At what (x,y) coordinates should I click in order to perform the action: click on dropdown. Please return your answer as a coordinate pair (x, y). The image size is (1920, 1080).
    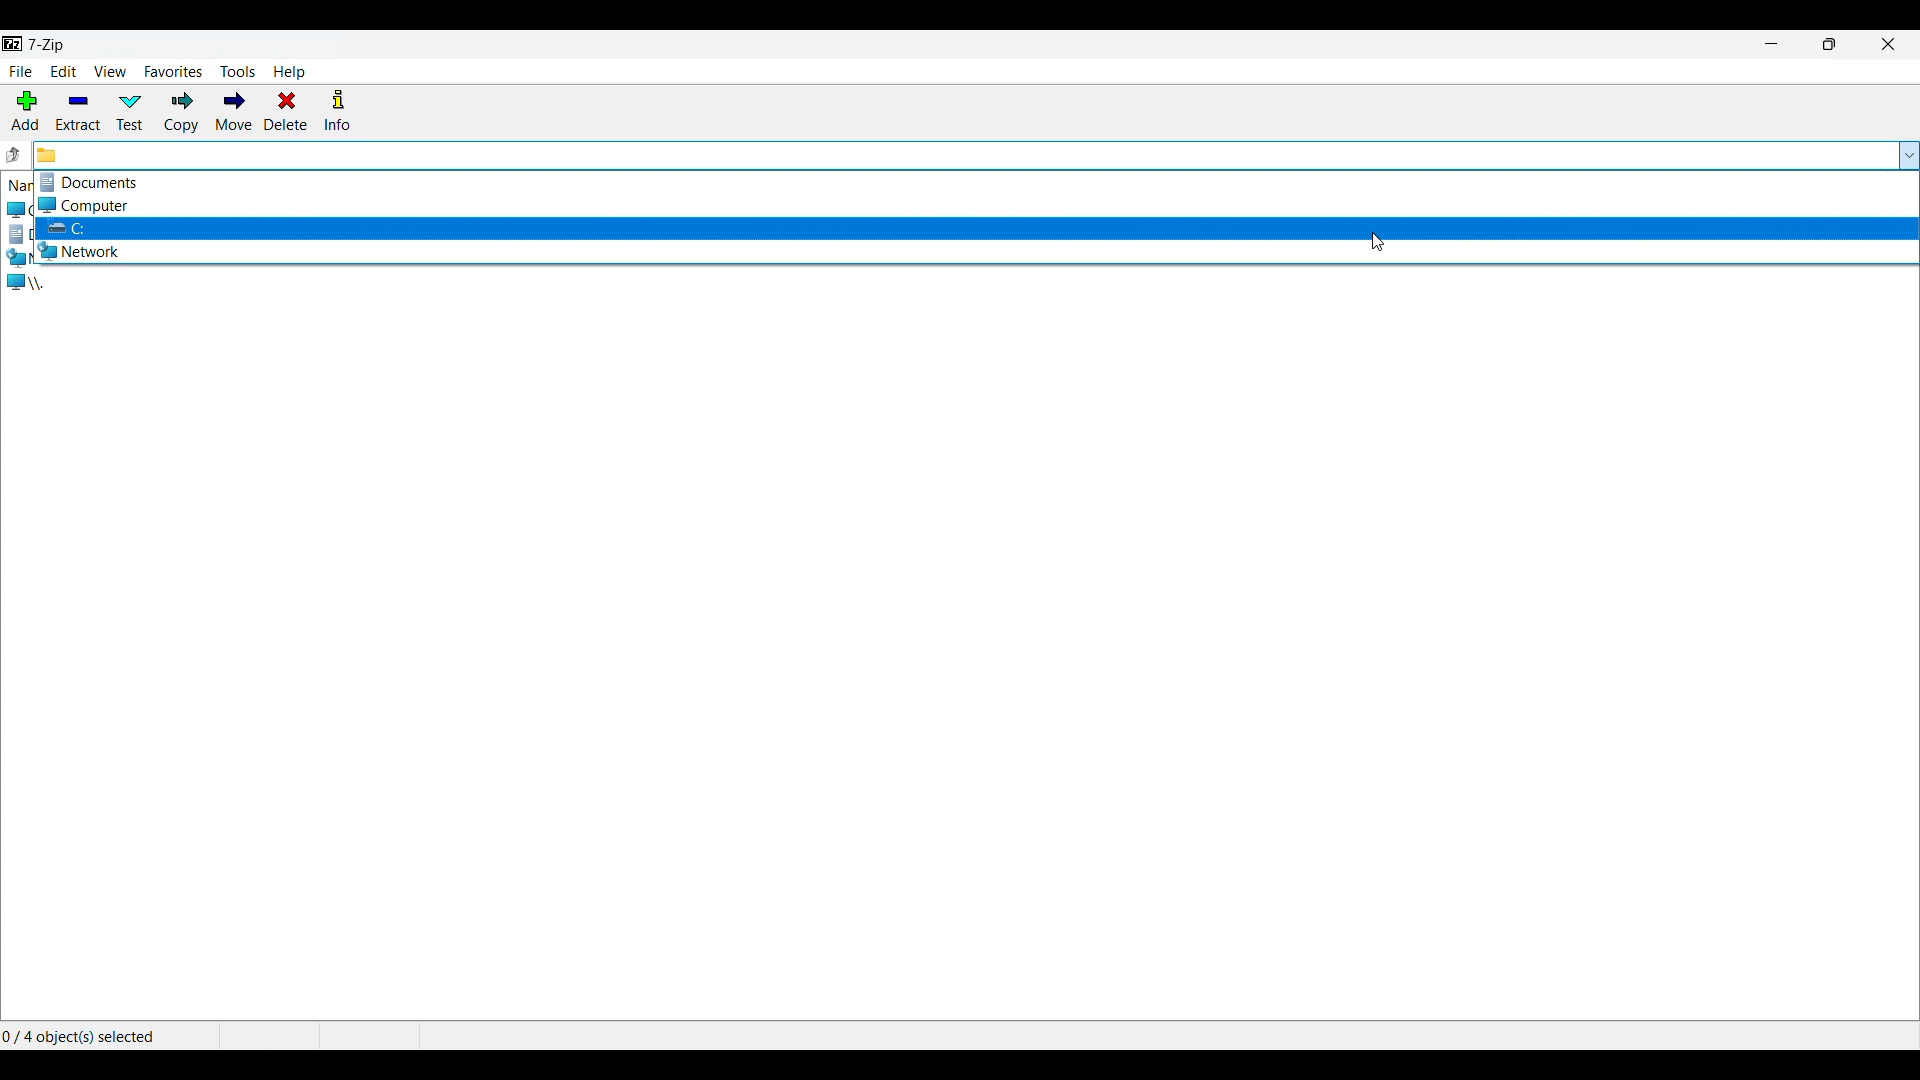
    Looking at the image, I should click on (1907, 155).